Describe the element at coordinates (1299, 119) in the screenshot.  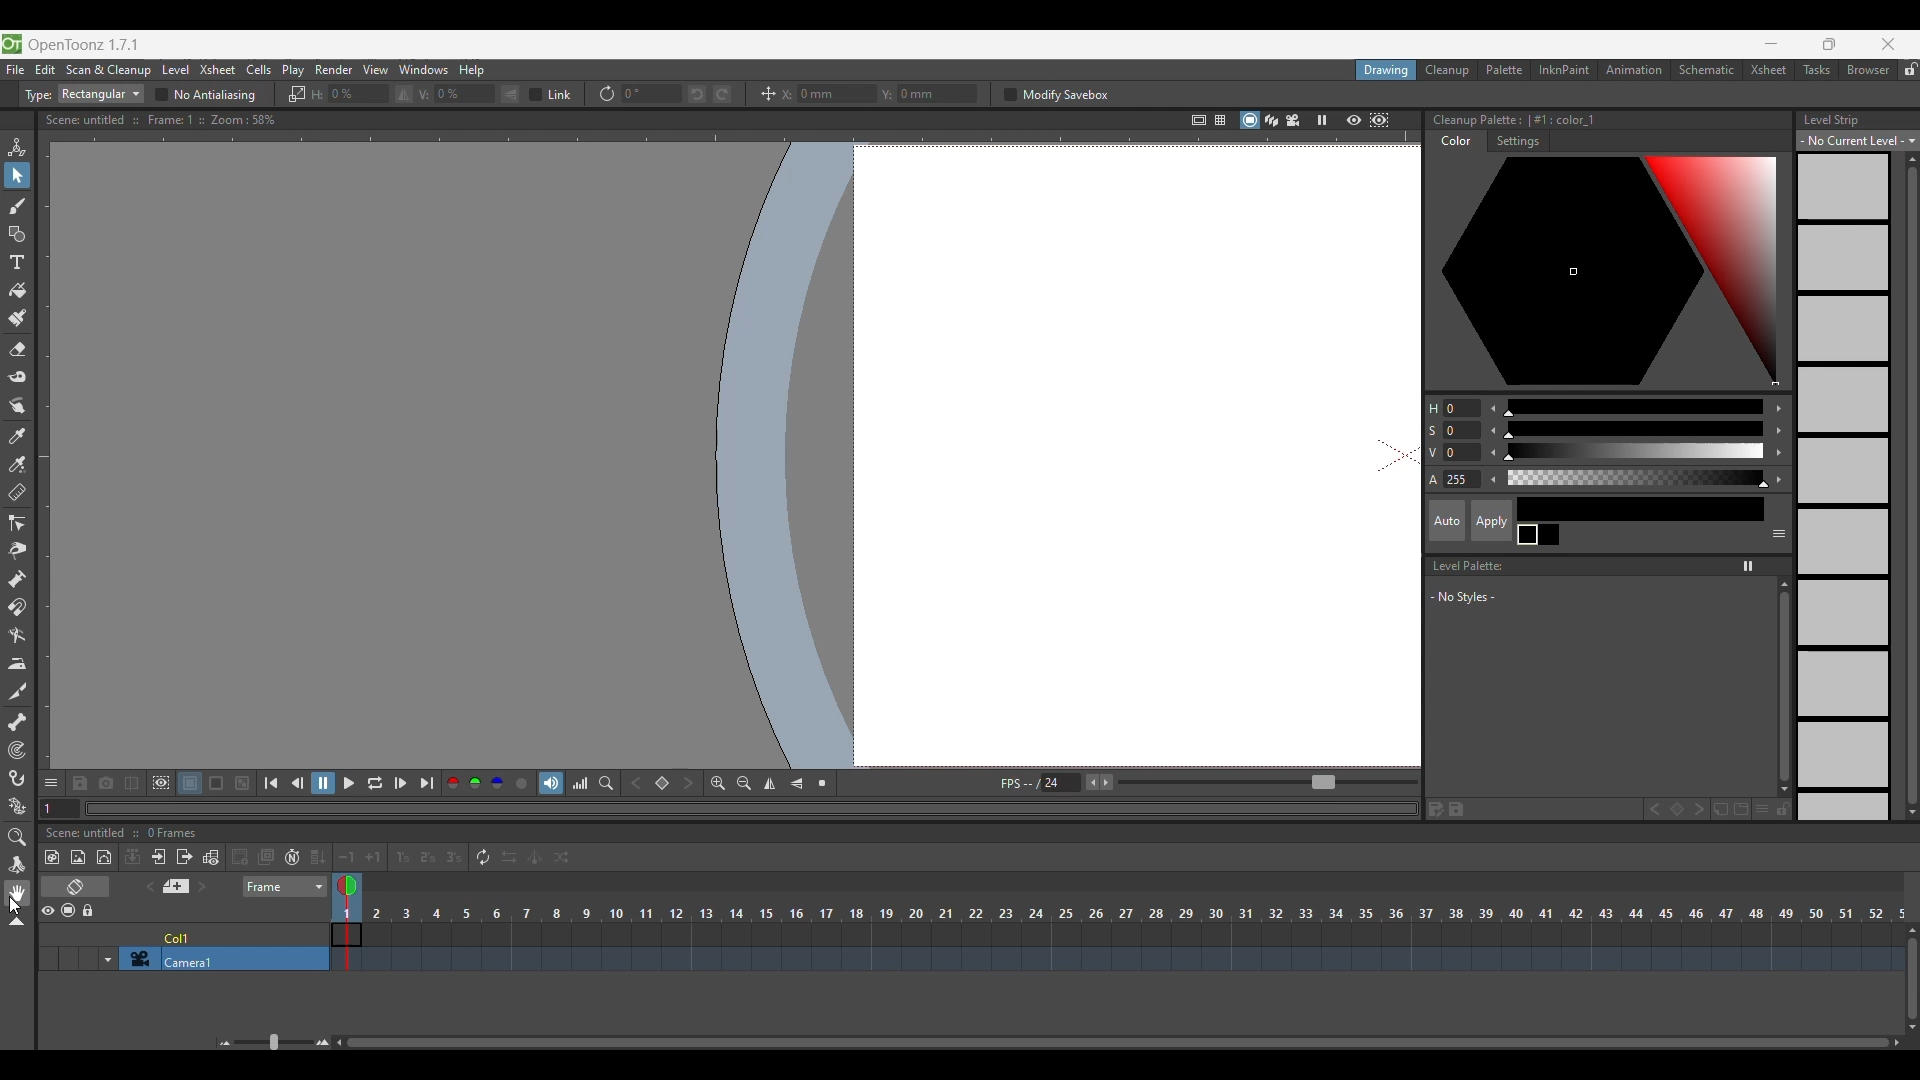
I see `Camera view` at that location.